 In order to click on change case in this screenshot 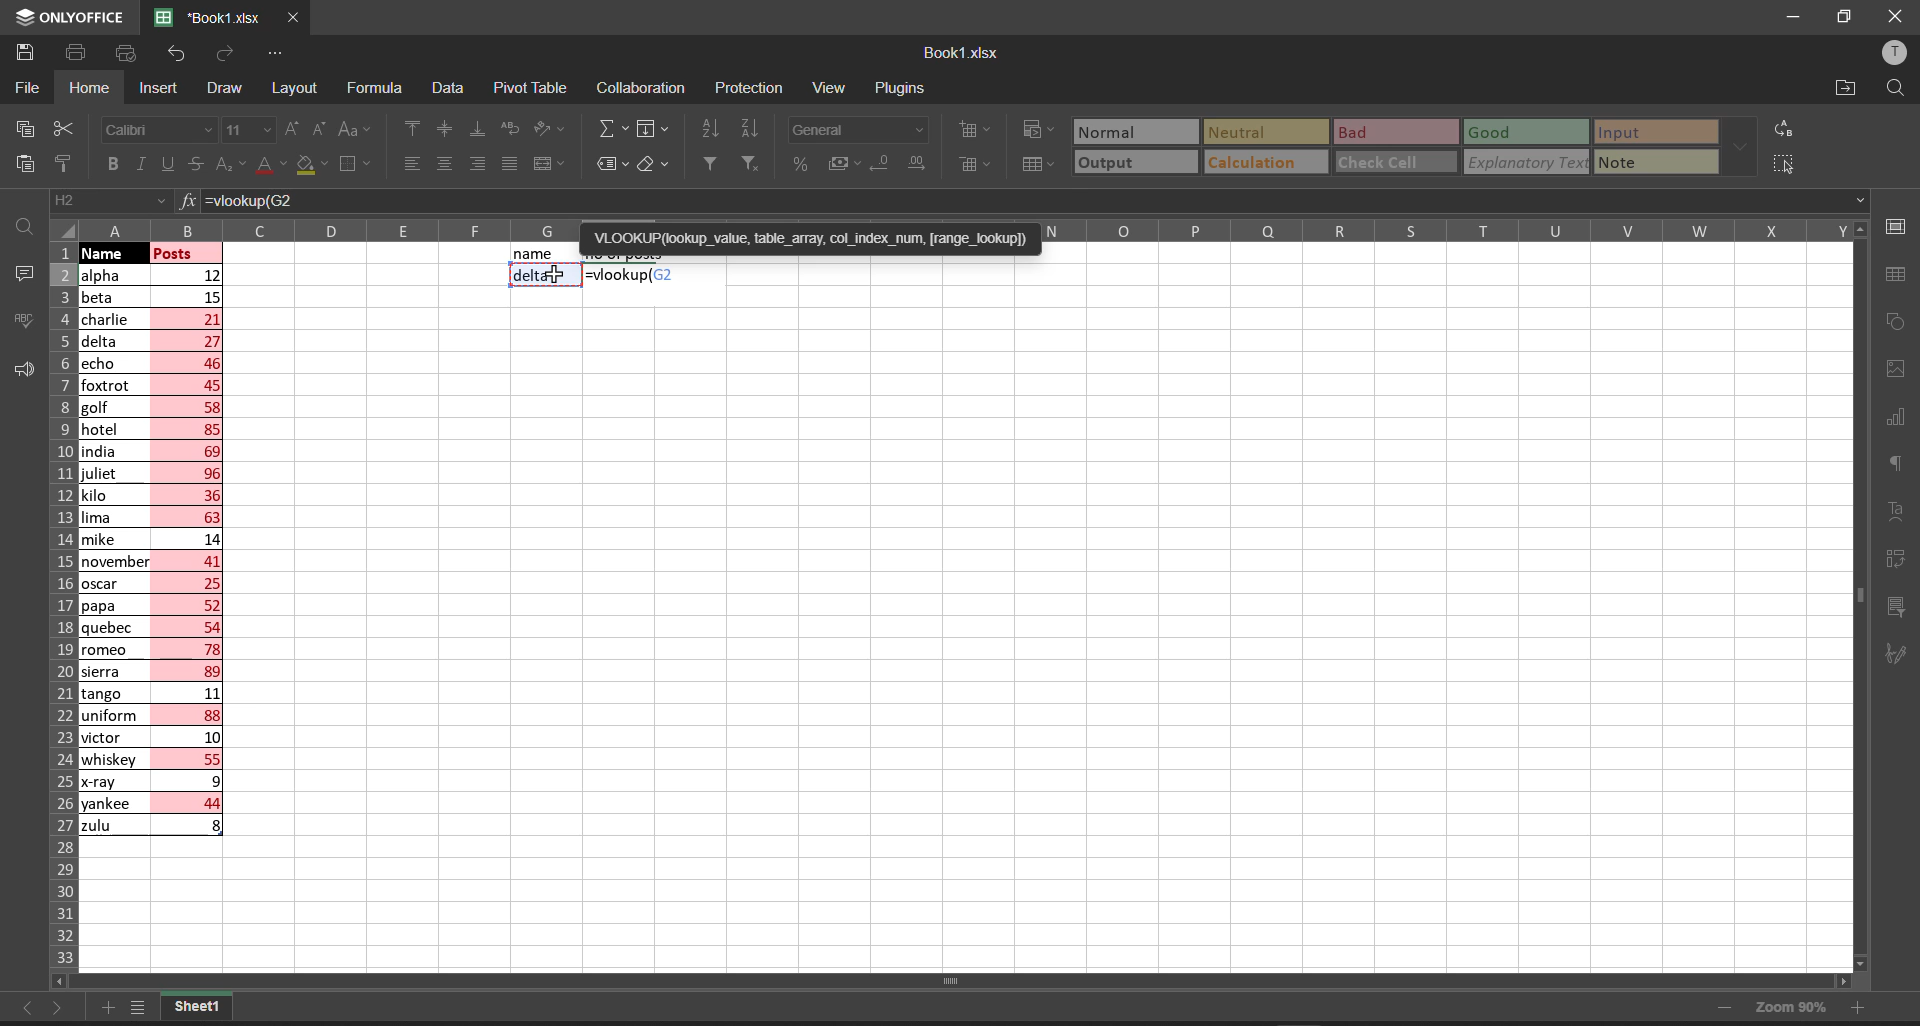, I will do `click(357, 129)`.